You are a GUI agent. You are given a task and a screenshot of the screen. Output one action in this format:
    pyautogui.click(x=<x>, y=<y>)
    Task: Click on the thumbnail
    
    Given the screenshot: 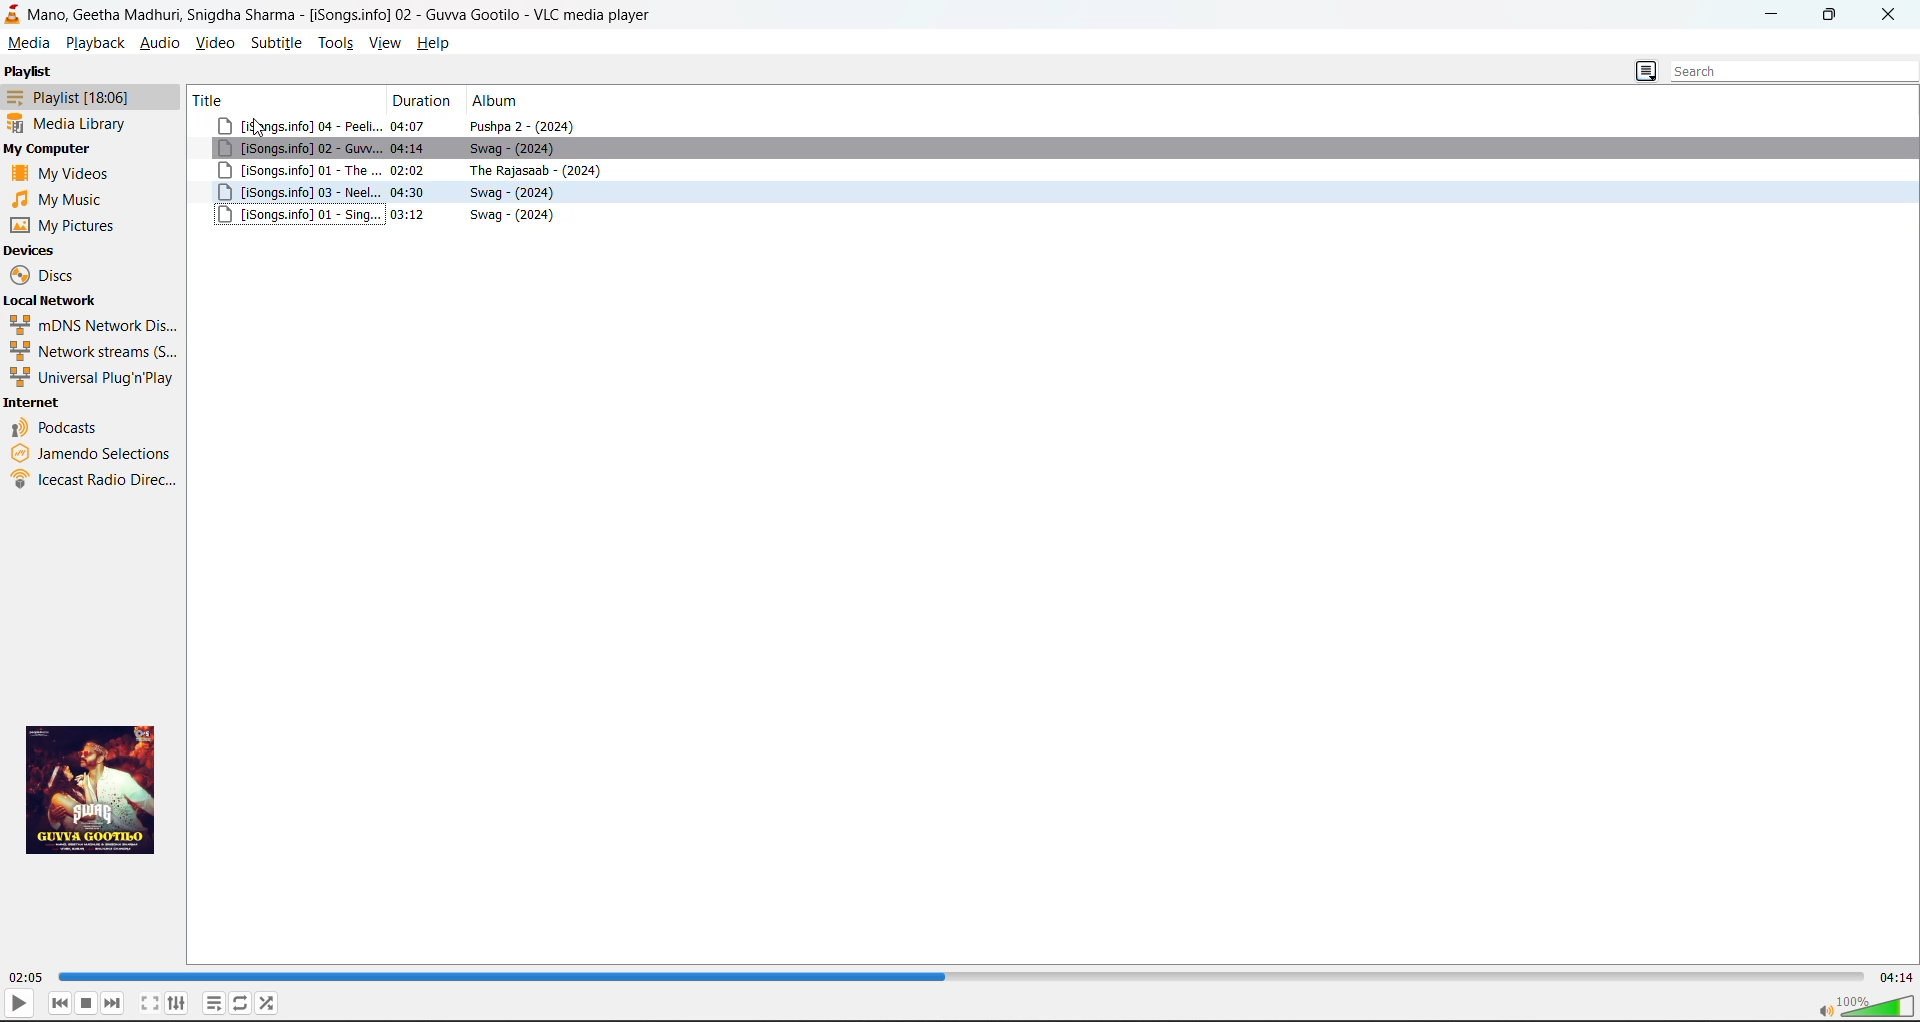 What is the action you would take?
    pyautogui.click(x=96, y=789)
    